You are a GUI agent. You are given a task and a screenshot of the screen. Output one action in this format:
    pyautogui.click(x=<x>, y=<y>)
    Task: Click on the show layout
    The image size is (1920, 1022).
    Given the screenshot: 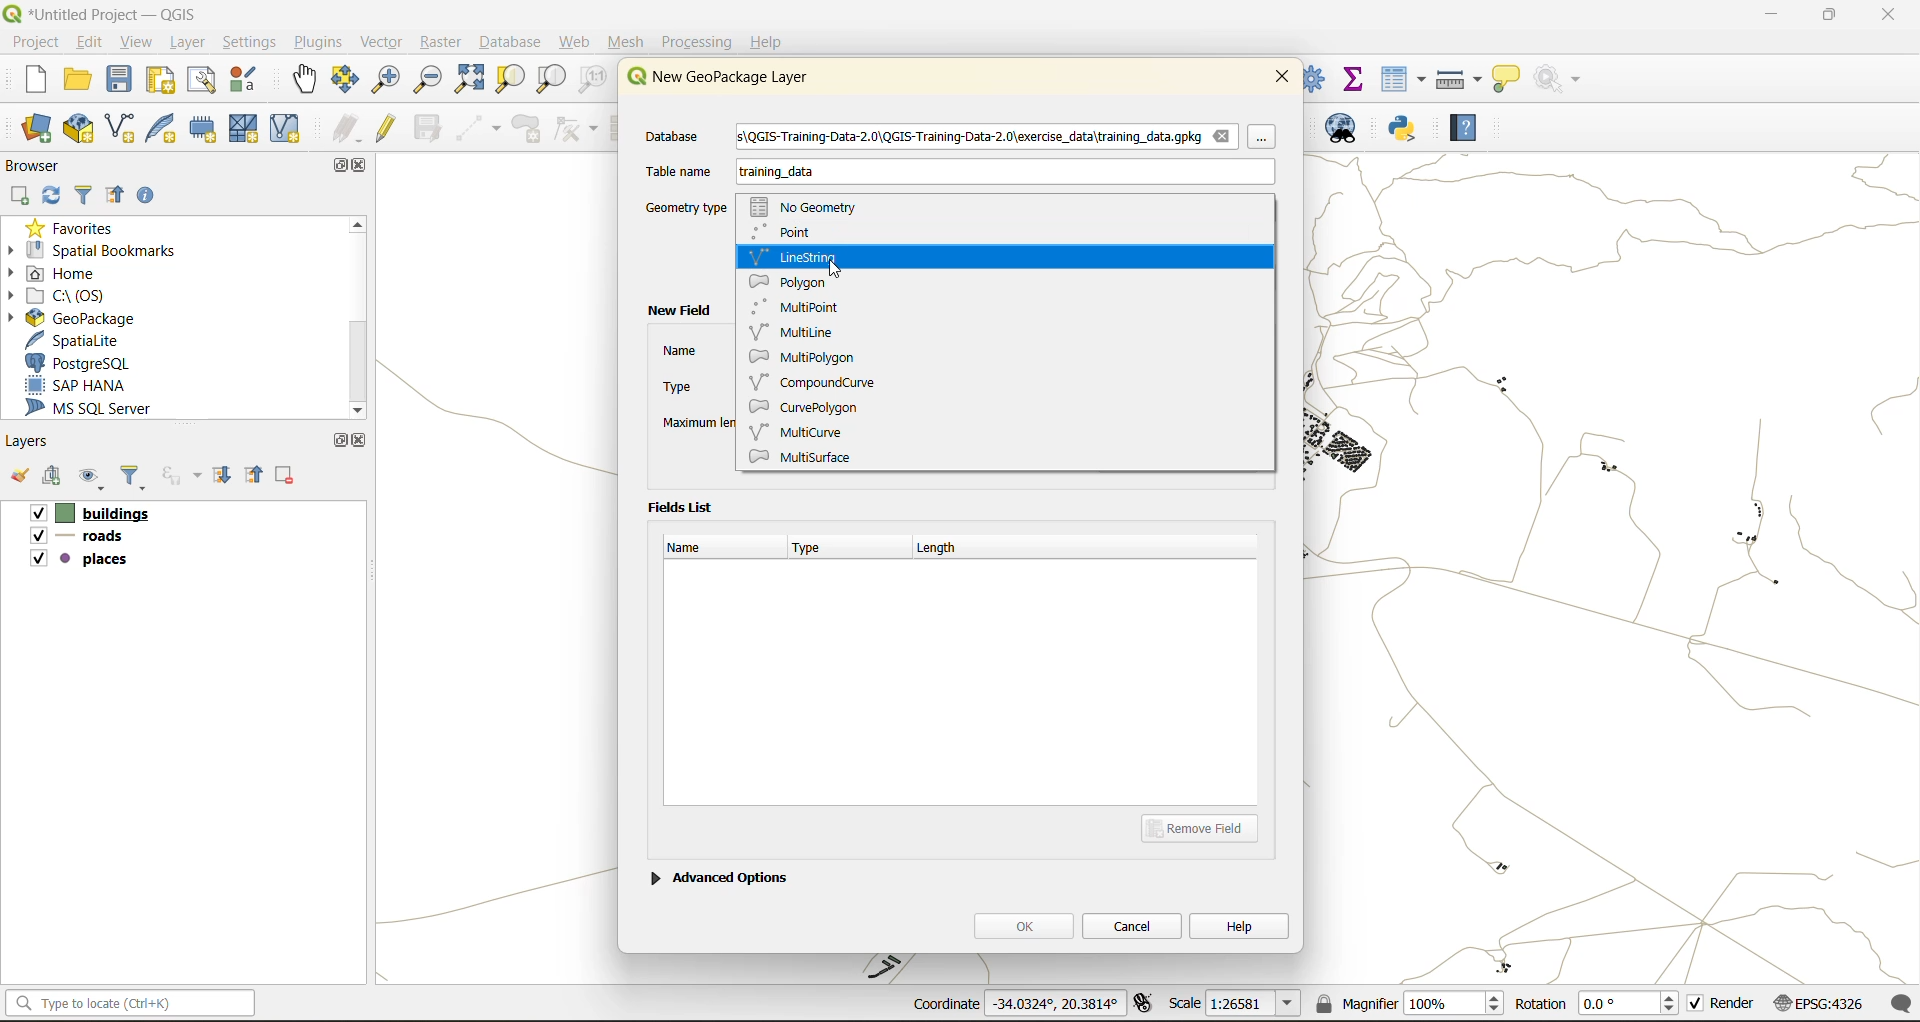 What is the action you would take?
    pyautogui.click(x=203, y=80)
    